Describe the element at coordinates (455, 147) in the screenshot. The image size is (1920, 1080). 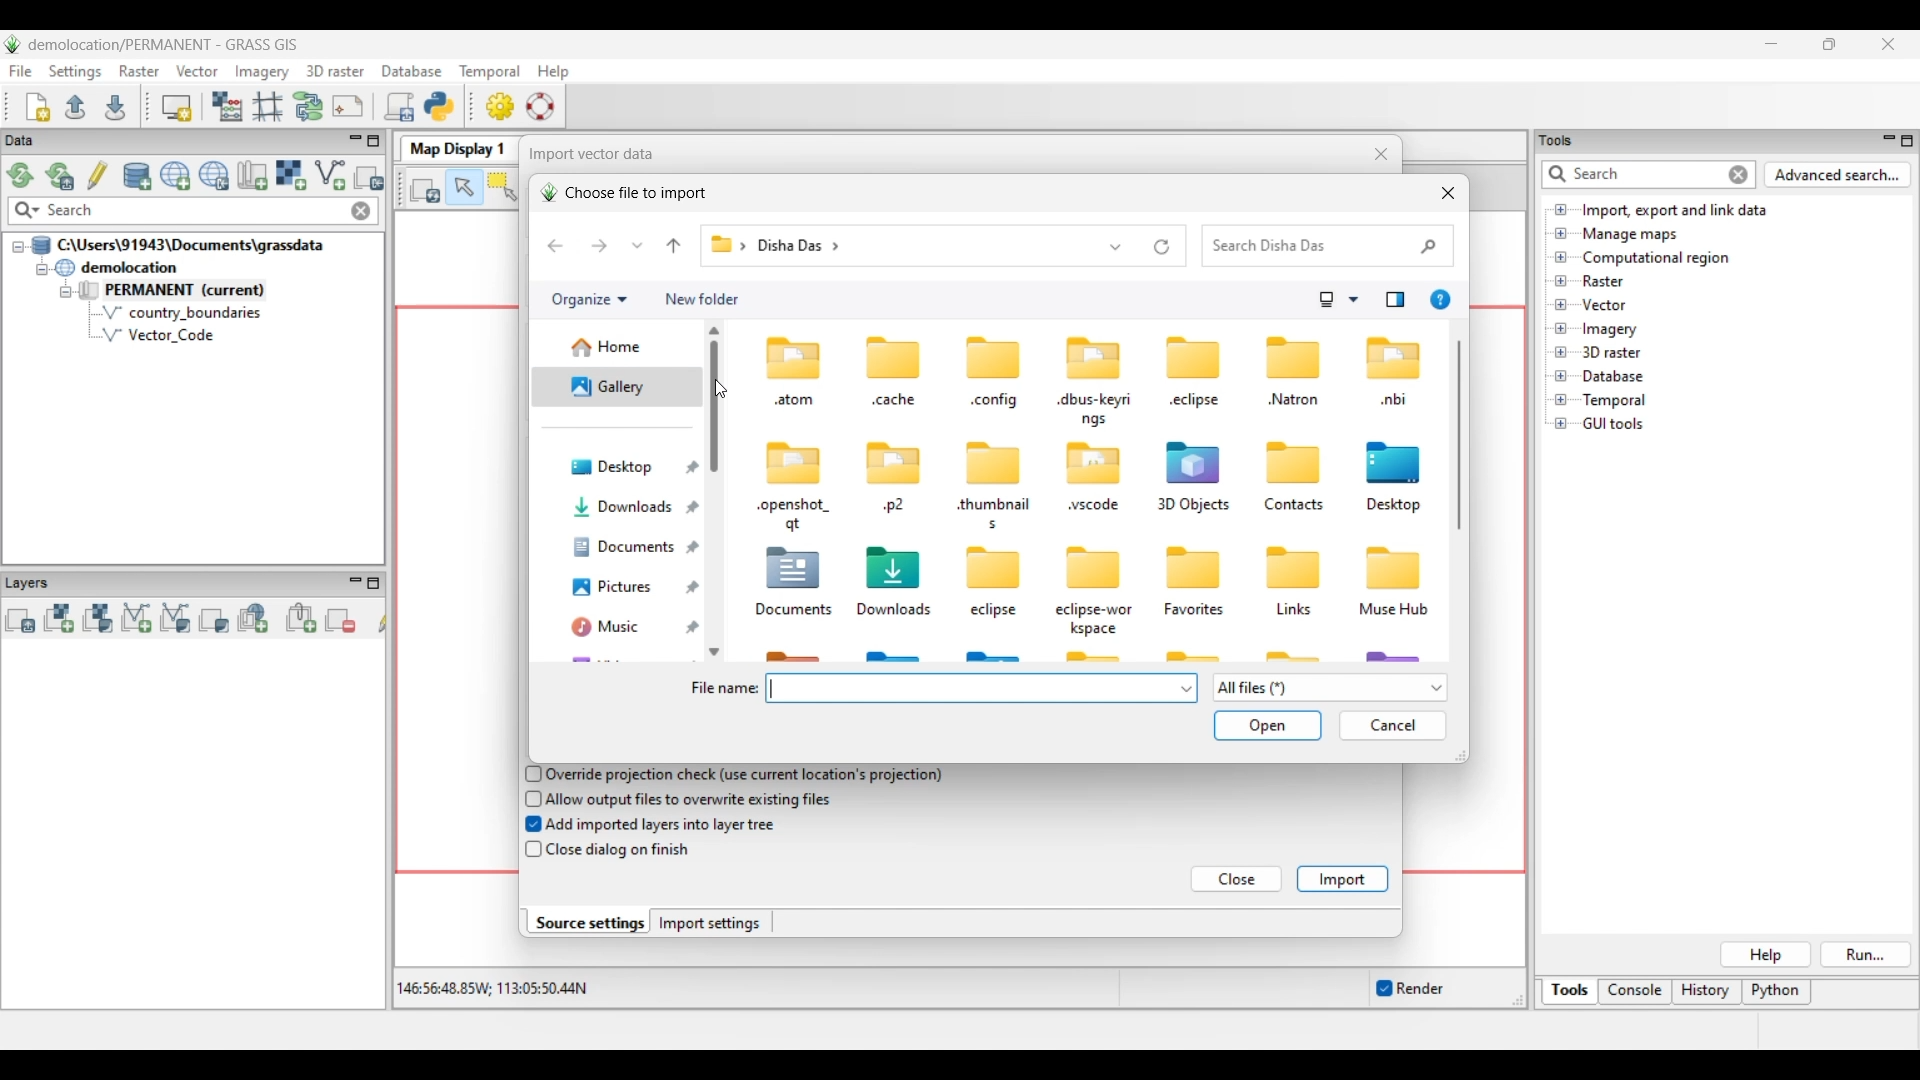
I see `Map Display 1 tab` at that location.